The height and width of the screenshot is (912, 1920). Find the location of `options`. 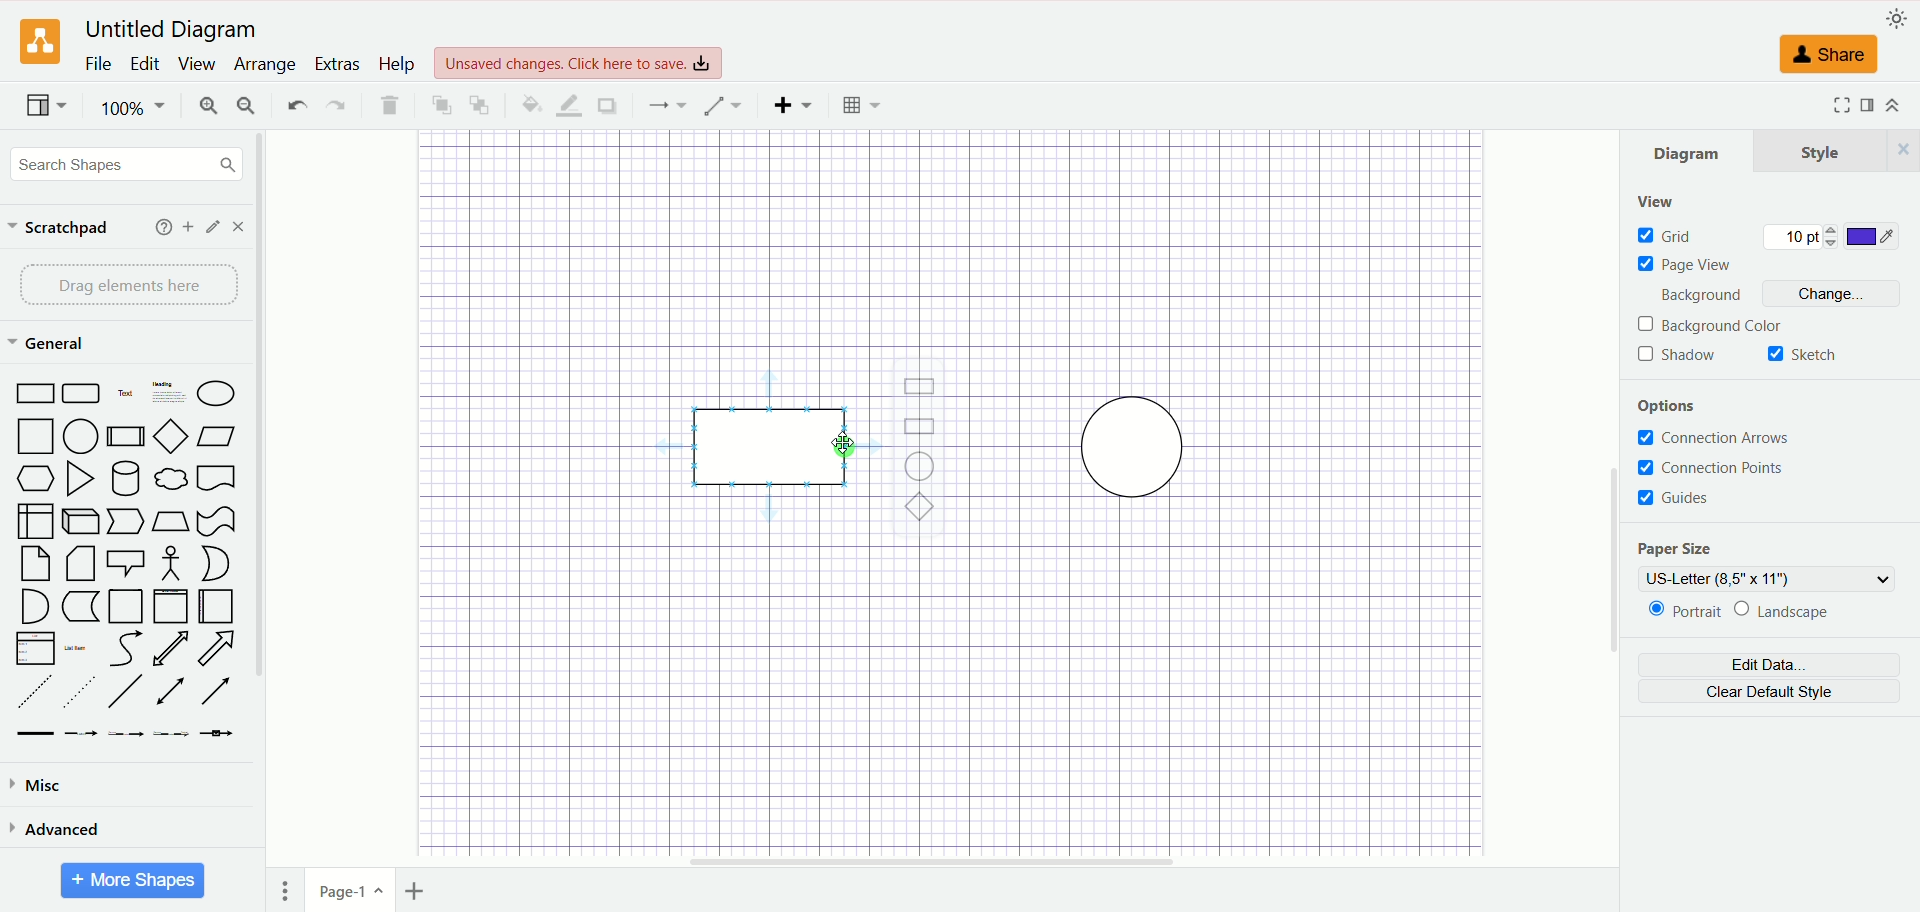

options is located at coordinates (1673, 408).